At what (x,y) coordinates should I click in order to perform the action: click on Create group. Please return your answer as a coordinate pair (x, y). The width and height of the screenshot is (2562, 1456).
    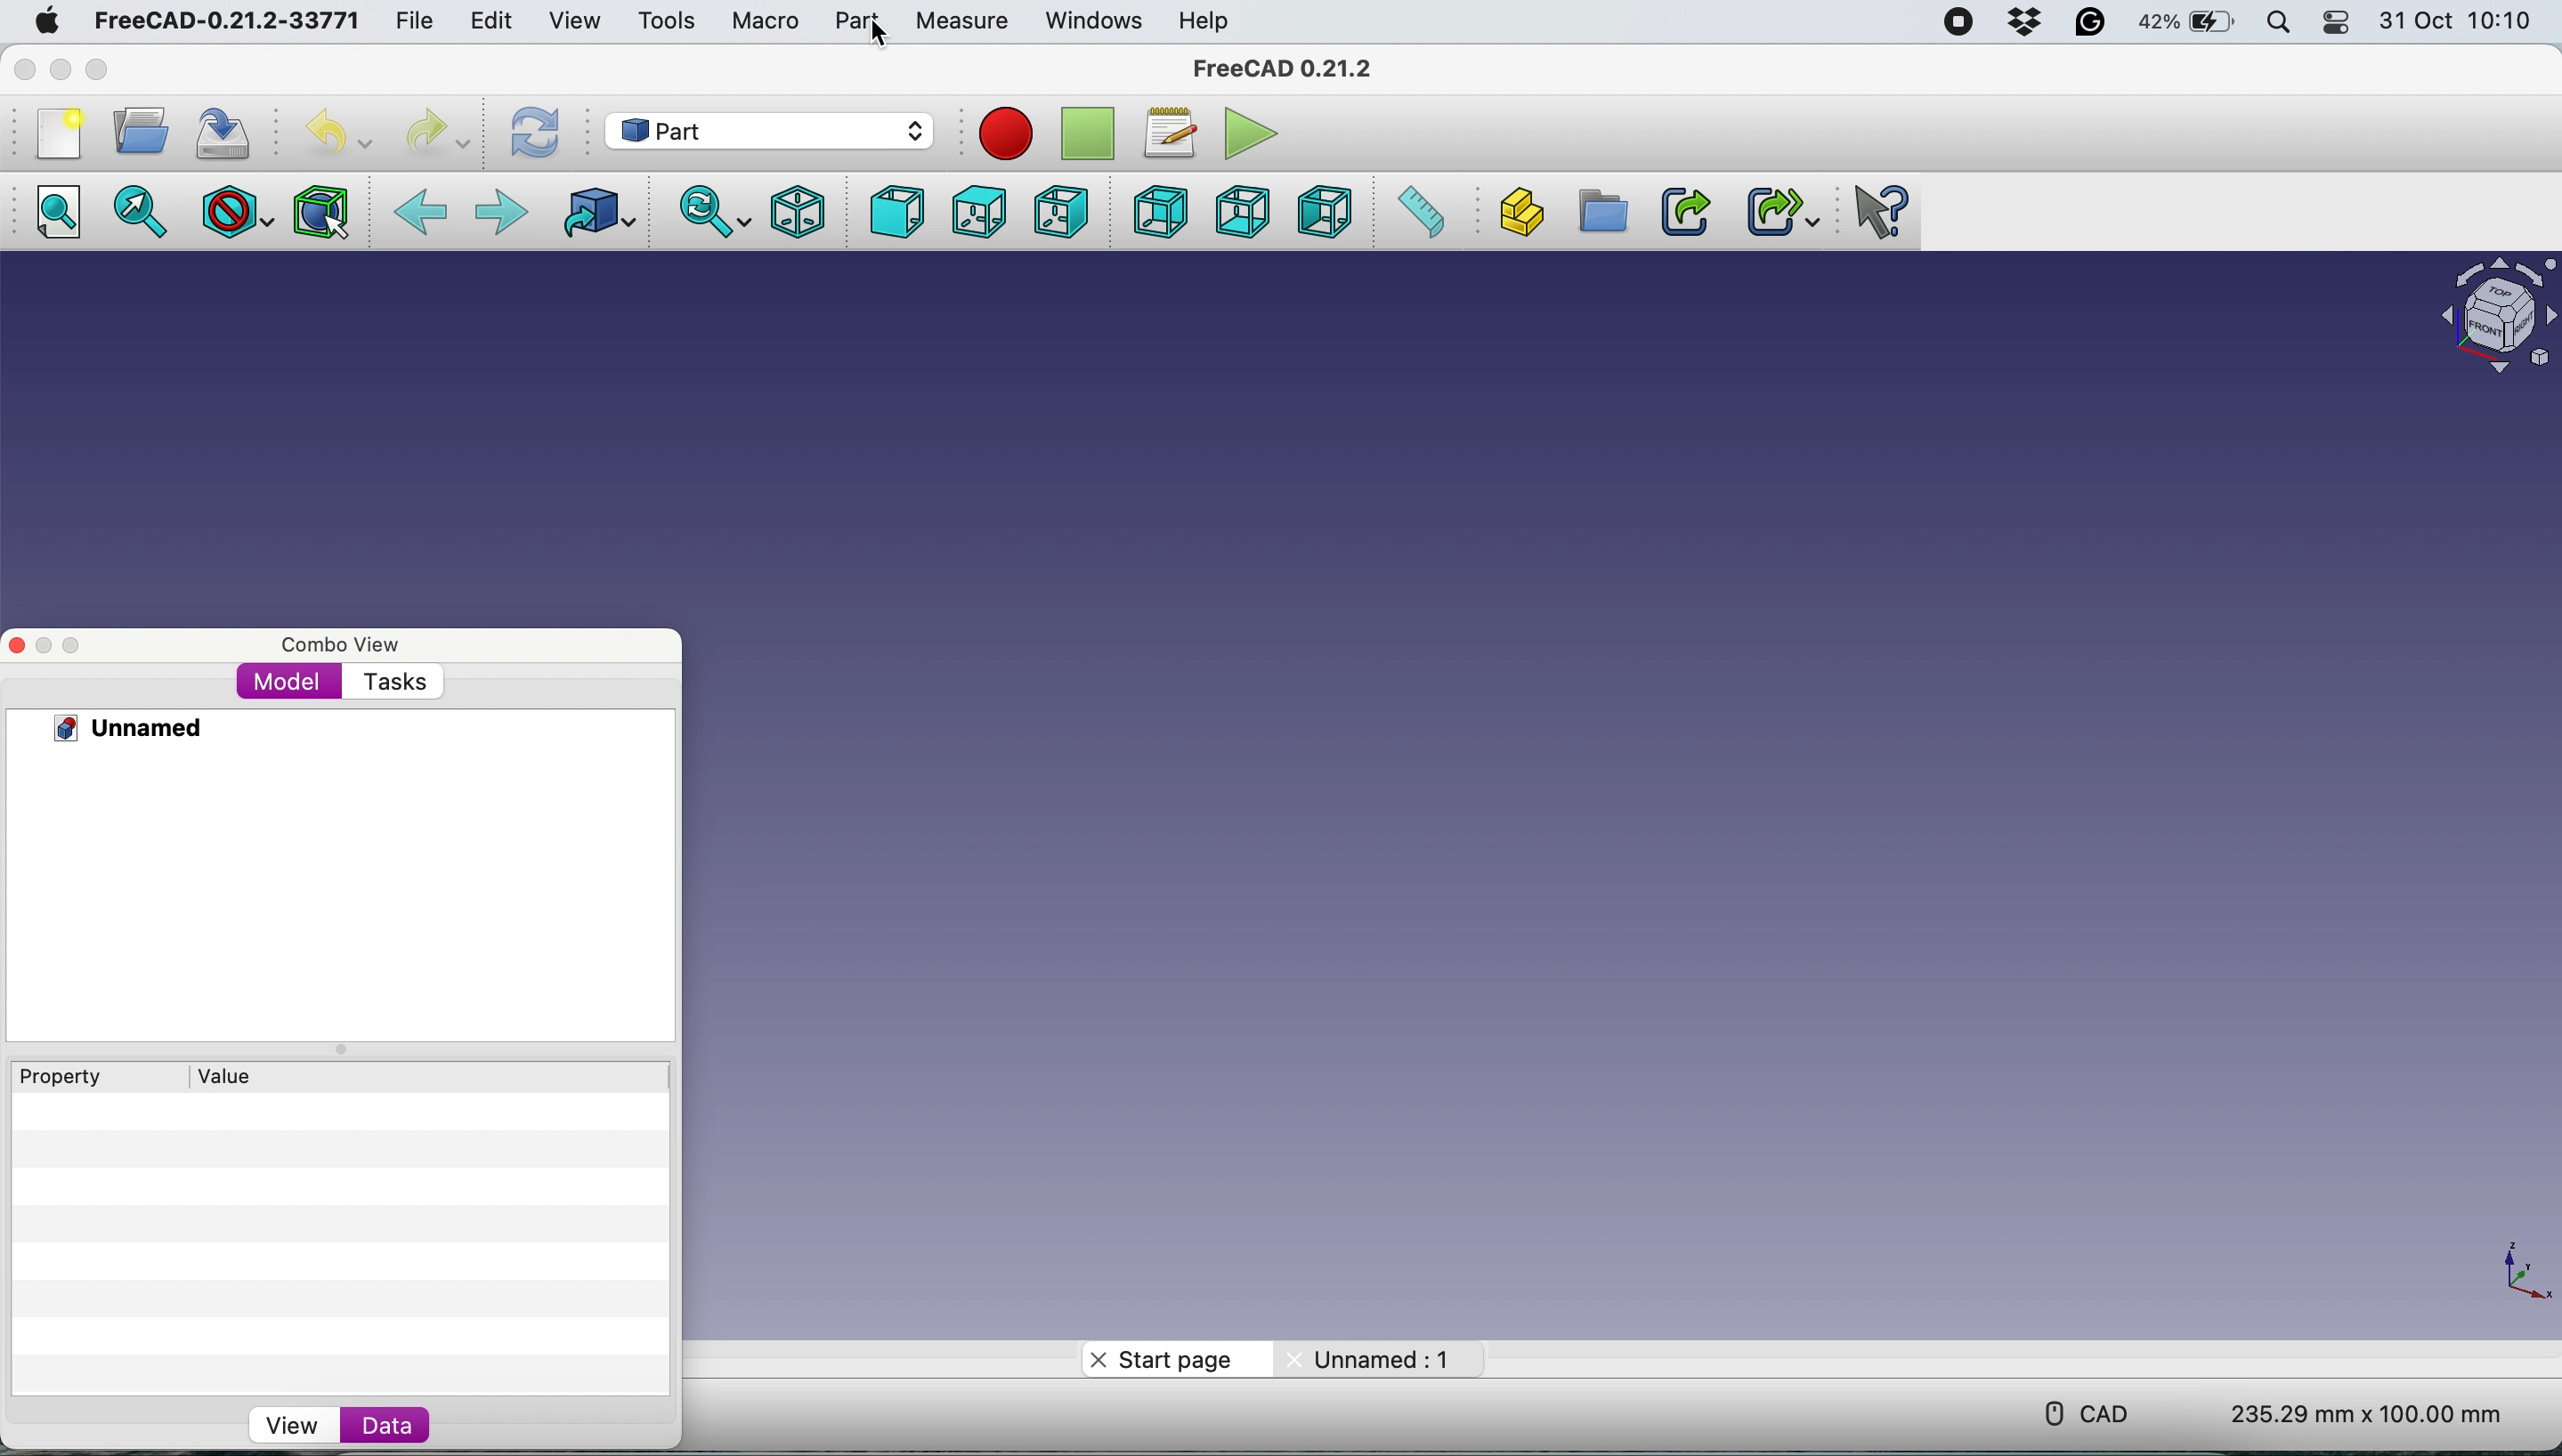
    Looking at the image, I should click on (1597, 212).